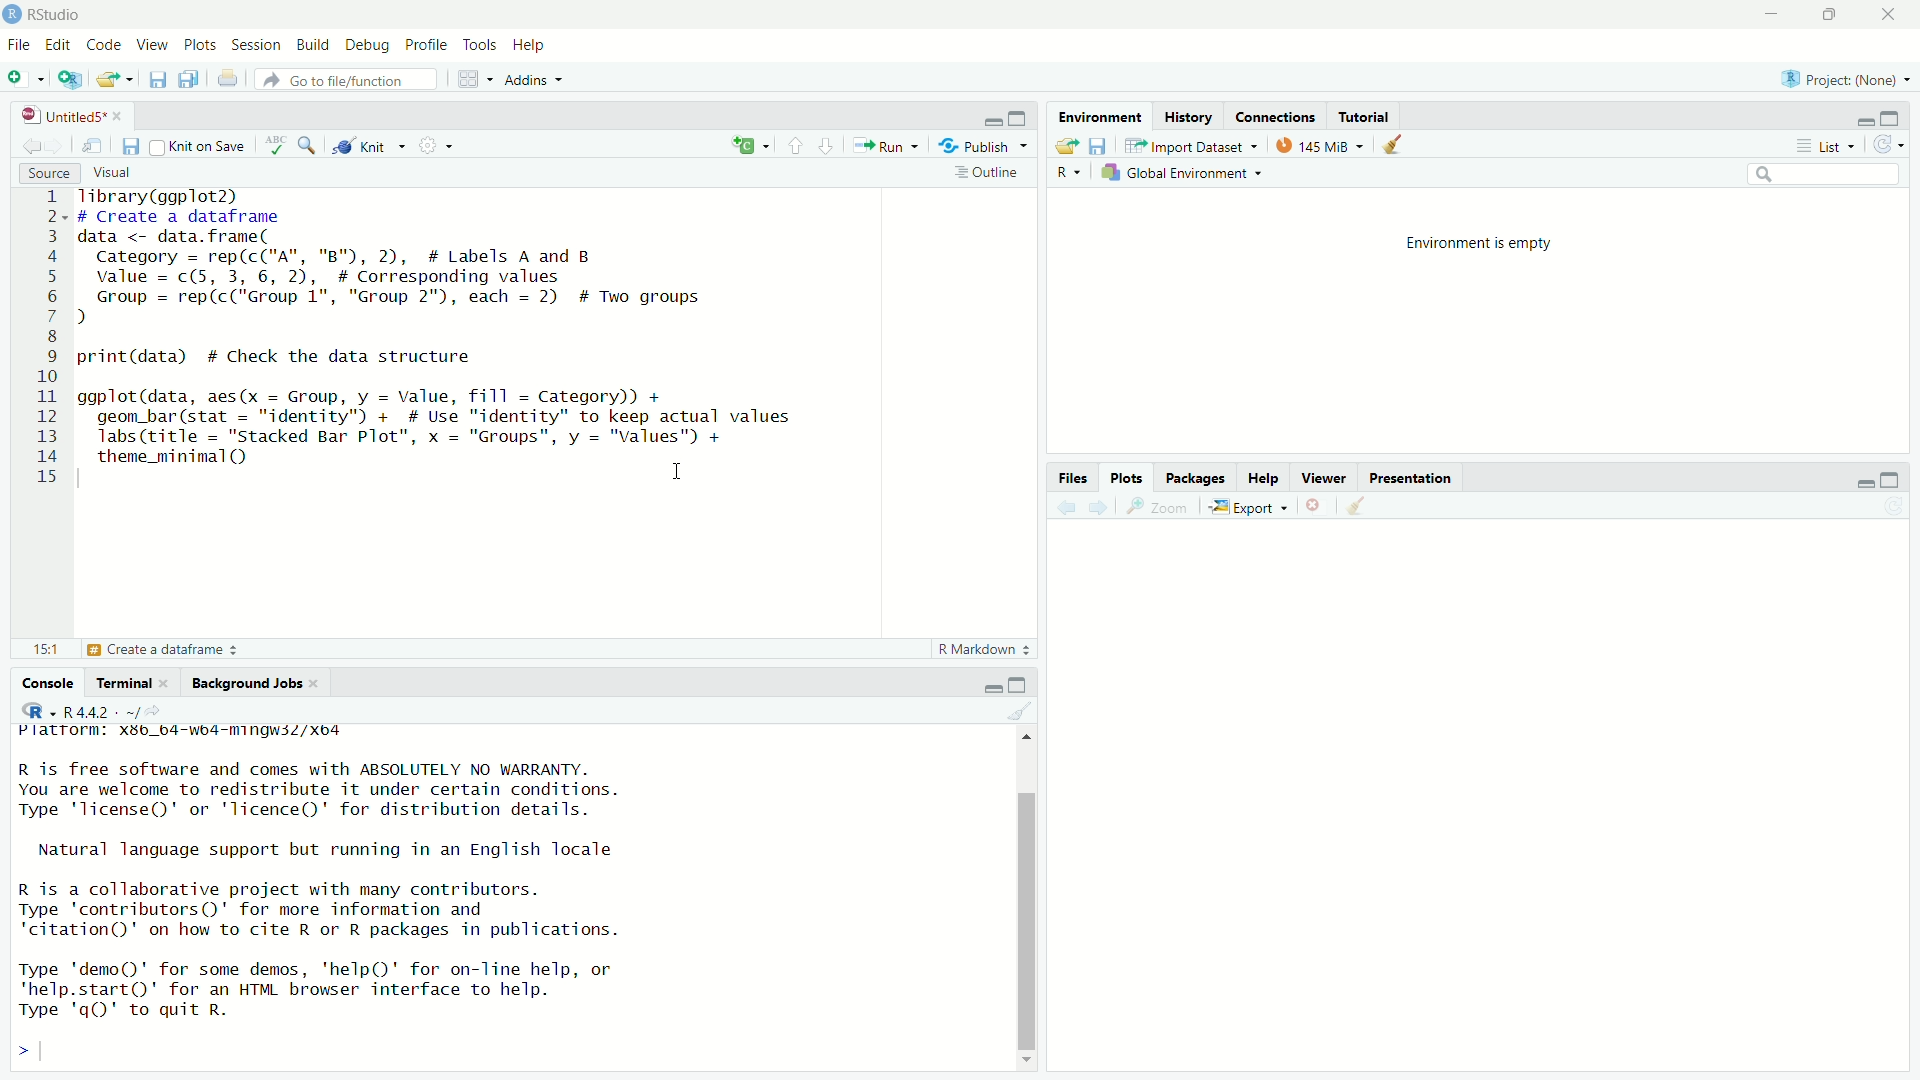 The width and height of the screenshot is (1920, 1080). What do you see at coordinates (1262, 475) in the screenshot?
I see `Help` at bounding box center [1262, 475].